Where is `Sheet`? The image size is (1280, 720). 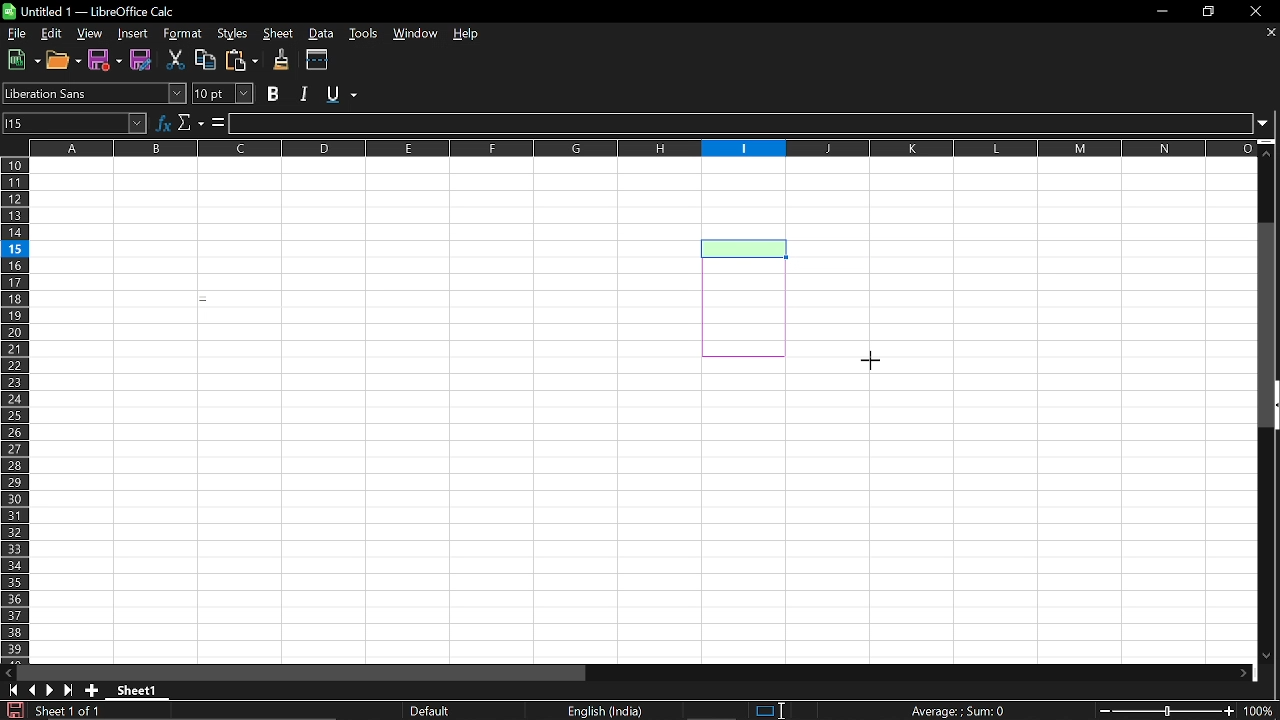 Sheet is located at coordinates (277, 34).